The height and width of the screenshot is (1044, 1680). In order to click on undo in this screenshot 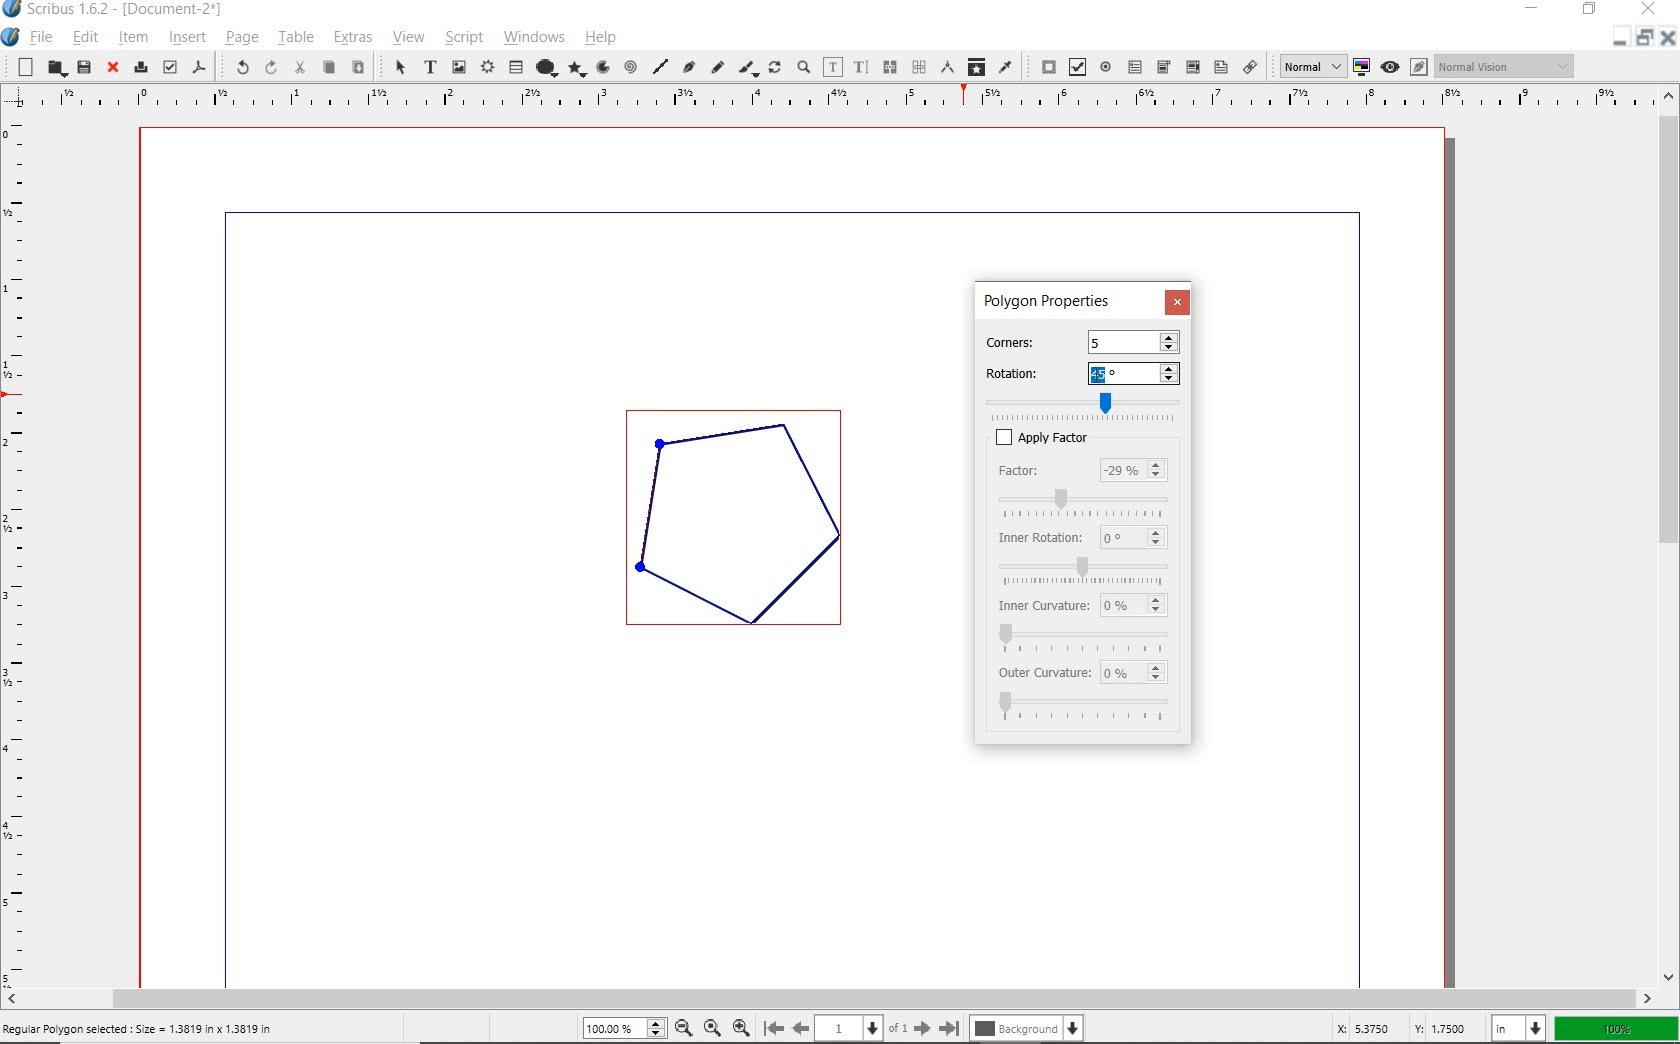, I will do `click(235, 67)`.